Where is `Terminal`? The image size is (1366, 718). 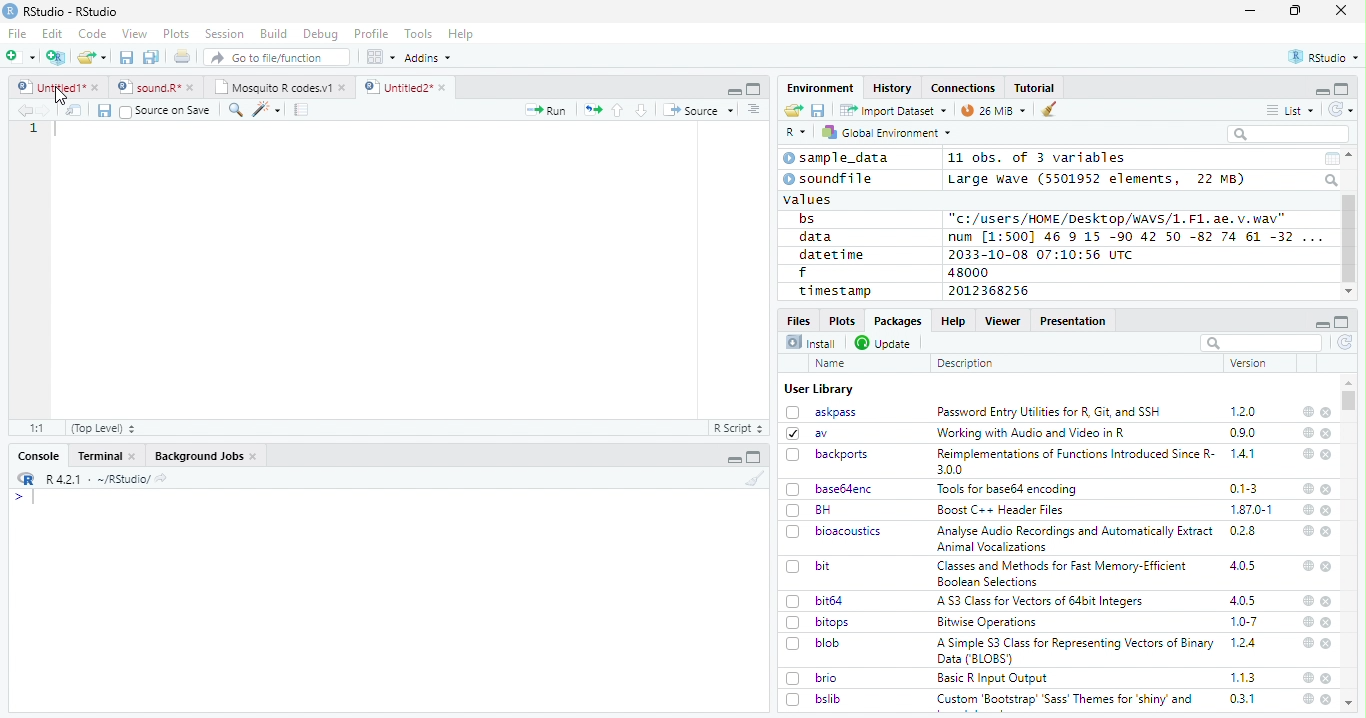 Terminal is located at coordinates (106, 456).